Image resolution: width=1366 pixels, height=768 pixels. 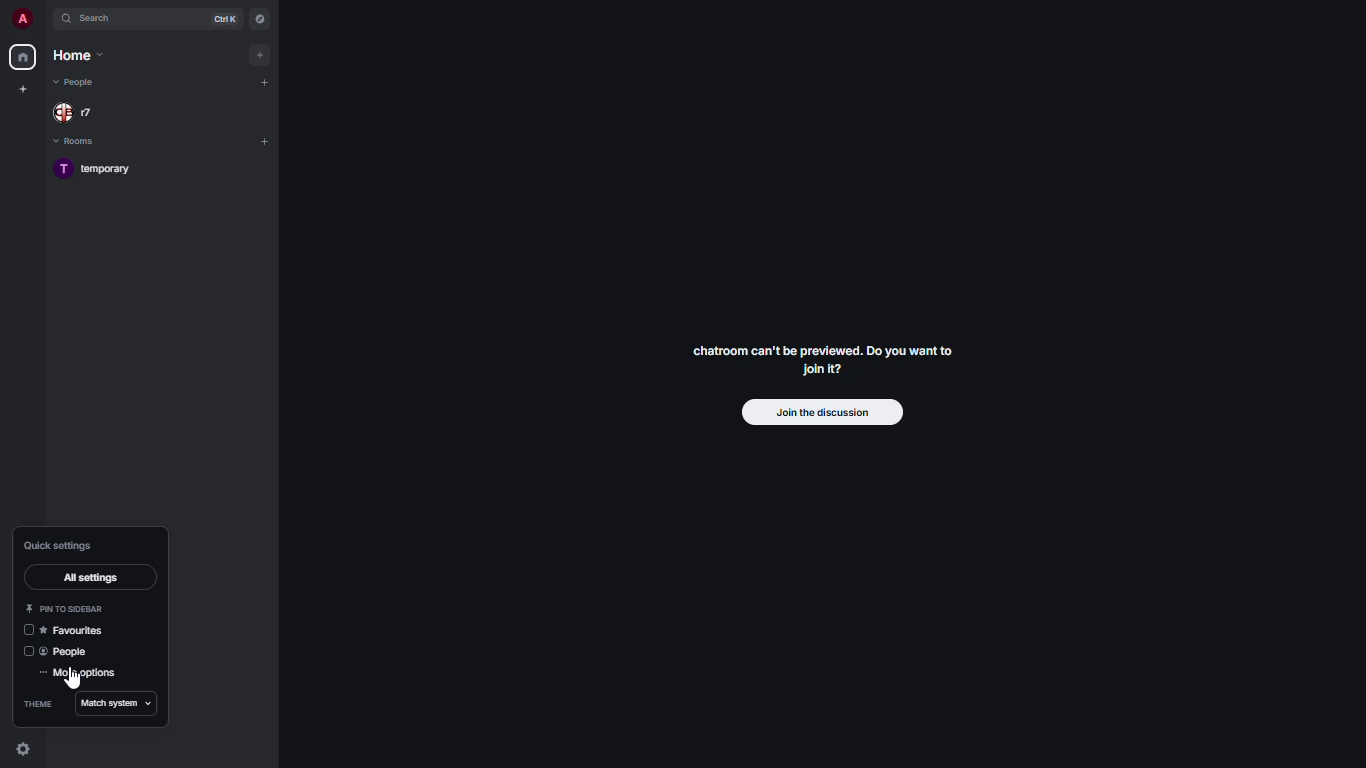 What do you see at coordinates (29, 629) in the screenshot?
I see `disabled` at bounding box center [29, 629].